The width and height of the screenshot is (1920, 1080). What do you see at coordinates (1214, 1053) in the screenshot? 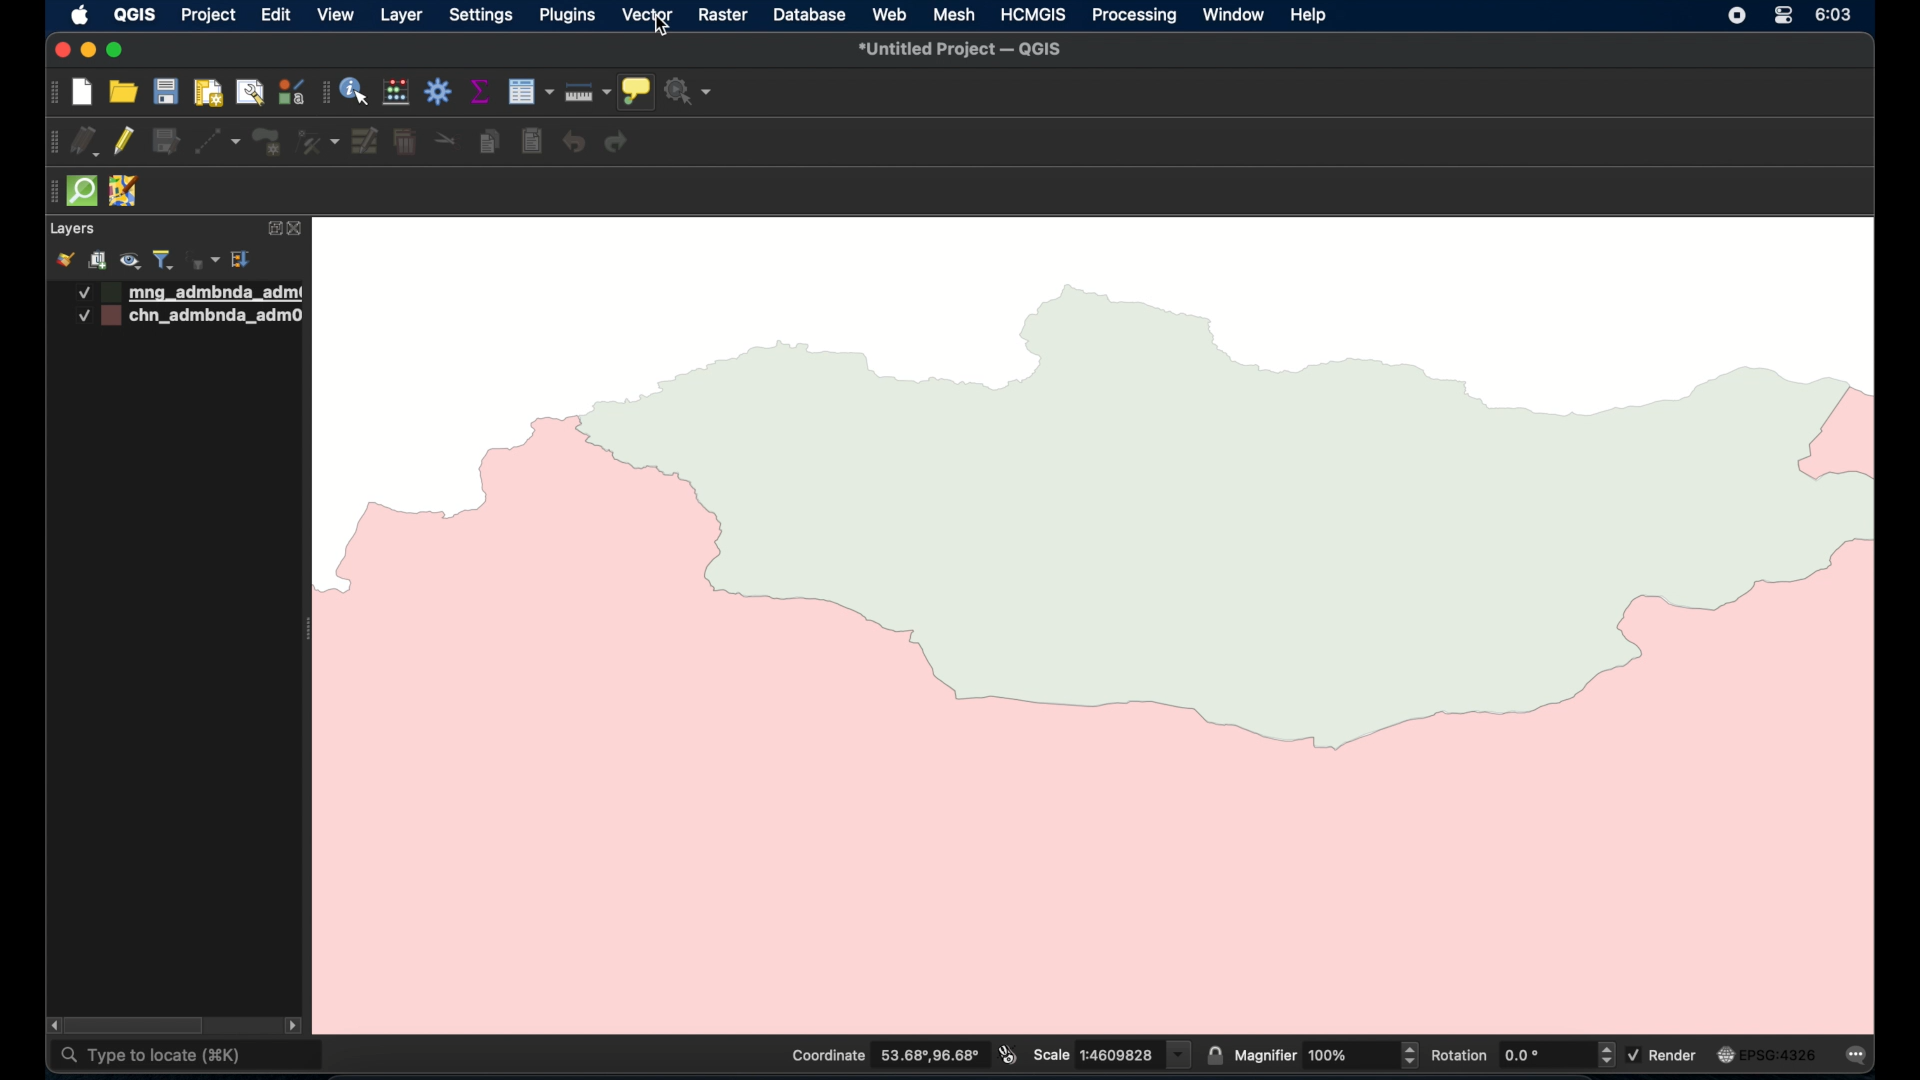
I see `lock scale` at bounding box center [1214, 1053].